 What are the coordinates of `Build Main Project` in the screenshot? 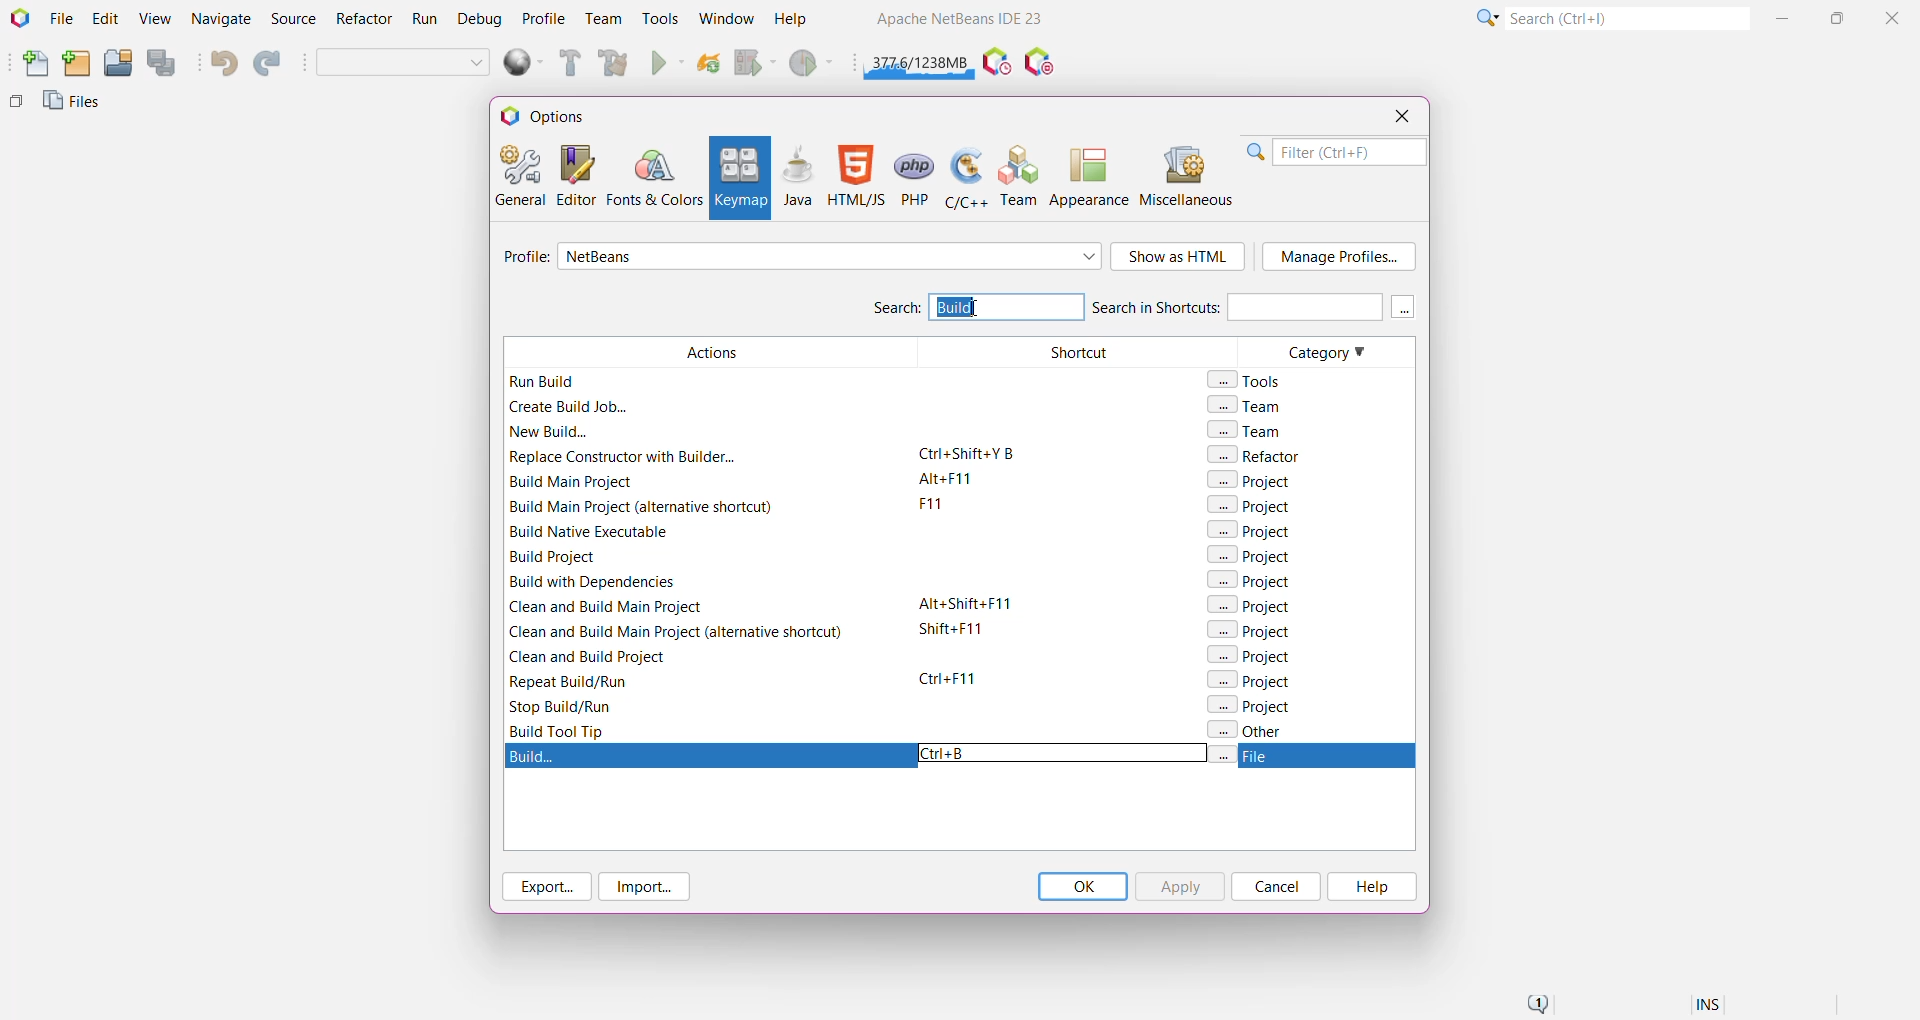 It's located at (567, 63).